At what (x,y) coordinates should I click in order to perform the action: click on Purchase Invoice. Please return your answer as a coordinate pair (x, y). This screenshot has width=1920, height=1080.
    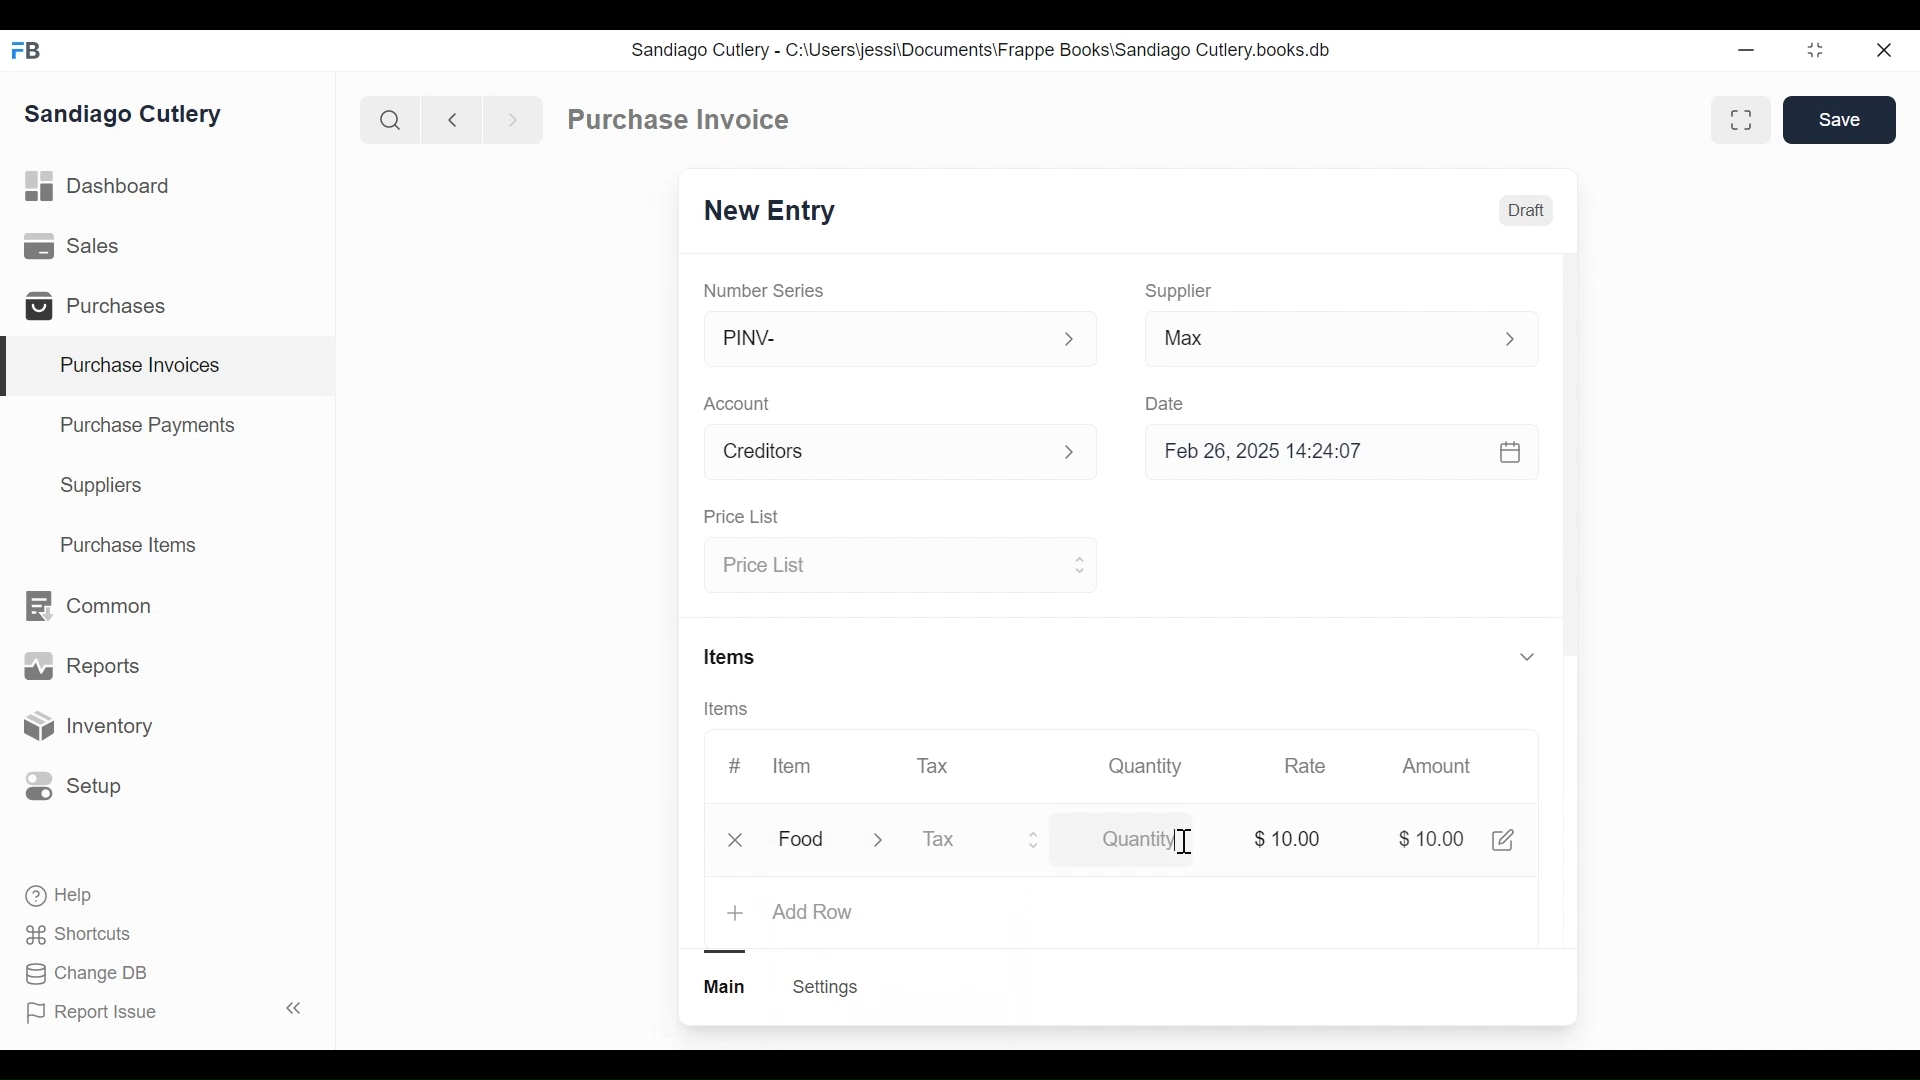
    Looking at the image, I should click on (681, 120).